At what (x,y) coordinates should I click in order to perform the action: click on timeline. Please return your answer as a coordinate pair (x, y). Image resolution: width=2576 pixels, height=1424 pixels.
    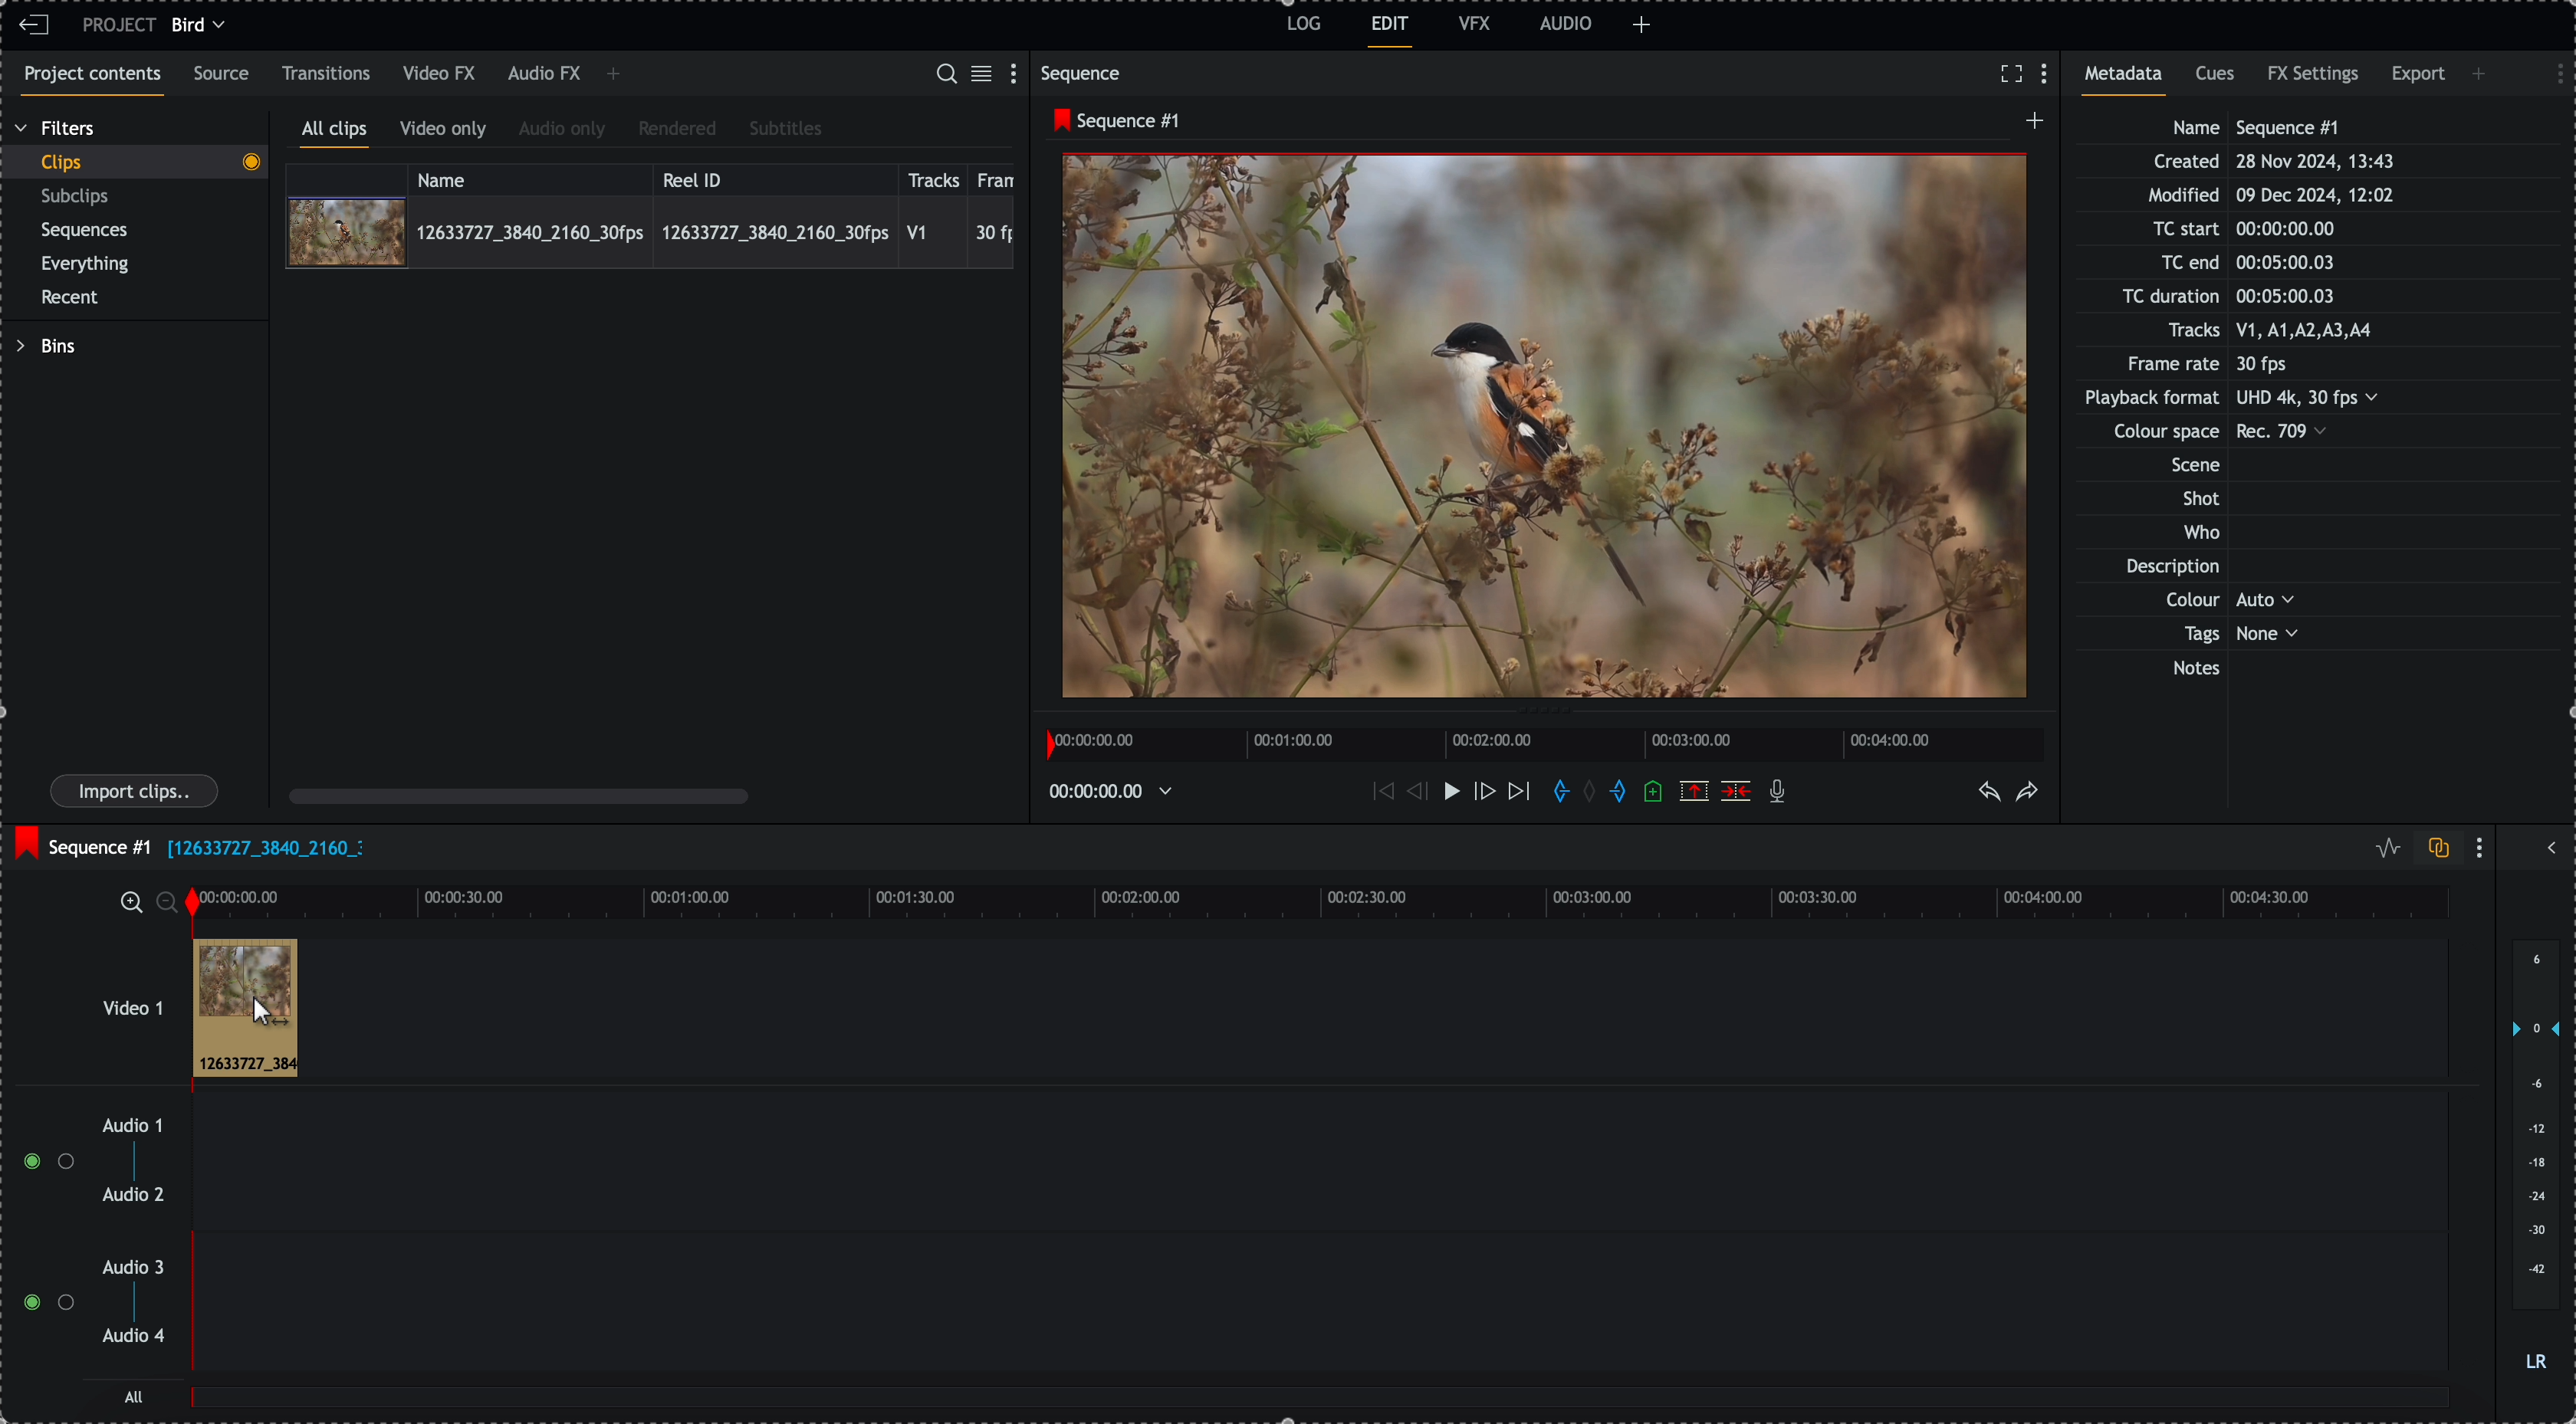
    Looking at the image, I should click on (1550, 742).